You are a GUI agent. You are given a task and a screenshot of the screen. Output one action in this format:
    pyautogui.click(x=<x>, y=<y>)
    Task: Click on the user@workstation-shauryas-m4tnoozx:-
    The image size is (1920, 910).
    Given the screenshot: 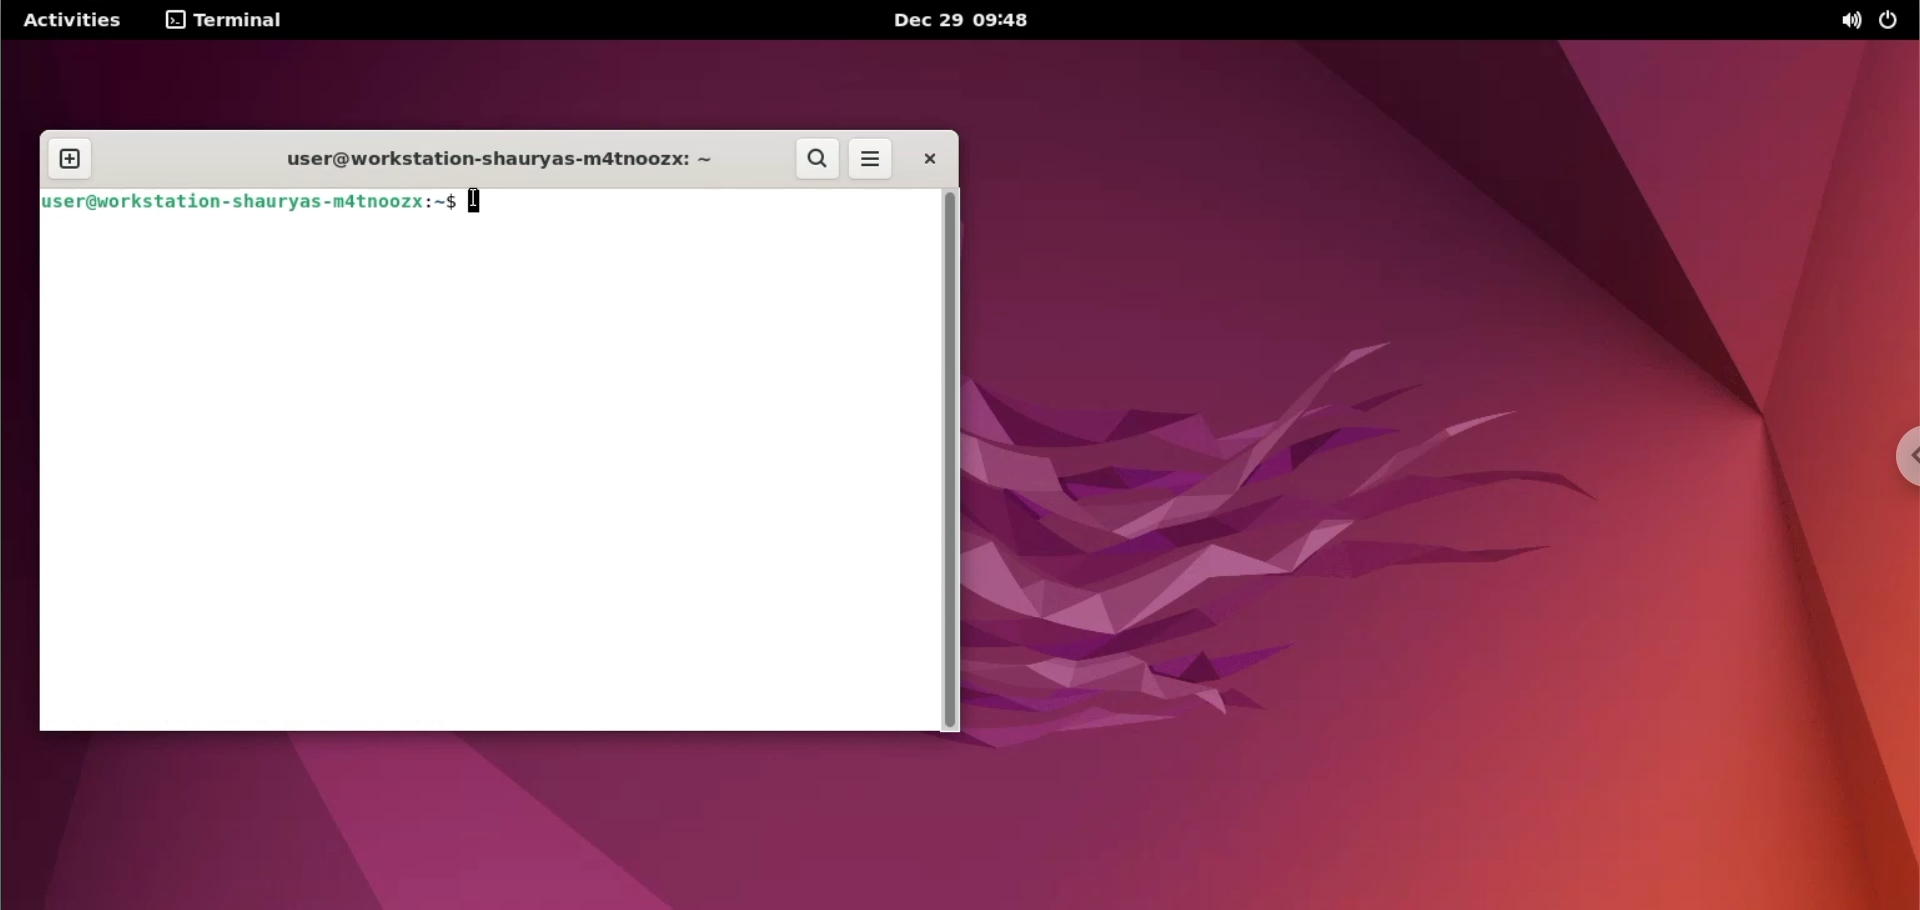 What is the action you would take?
    pyautogui.click(x=496, y=159)
    